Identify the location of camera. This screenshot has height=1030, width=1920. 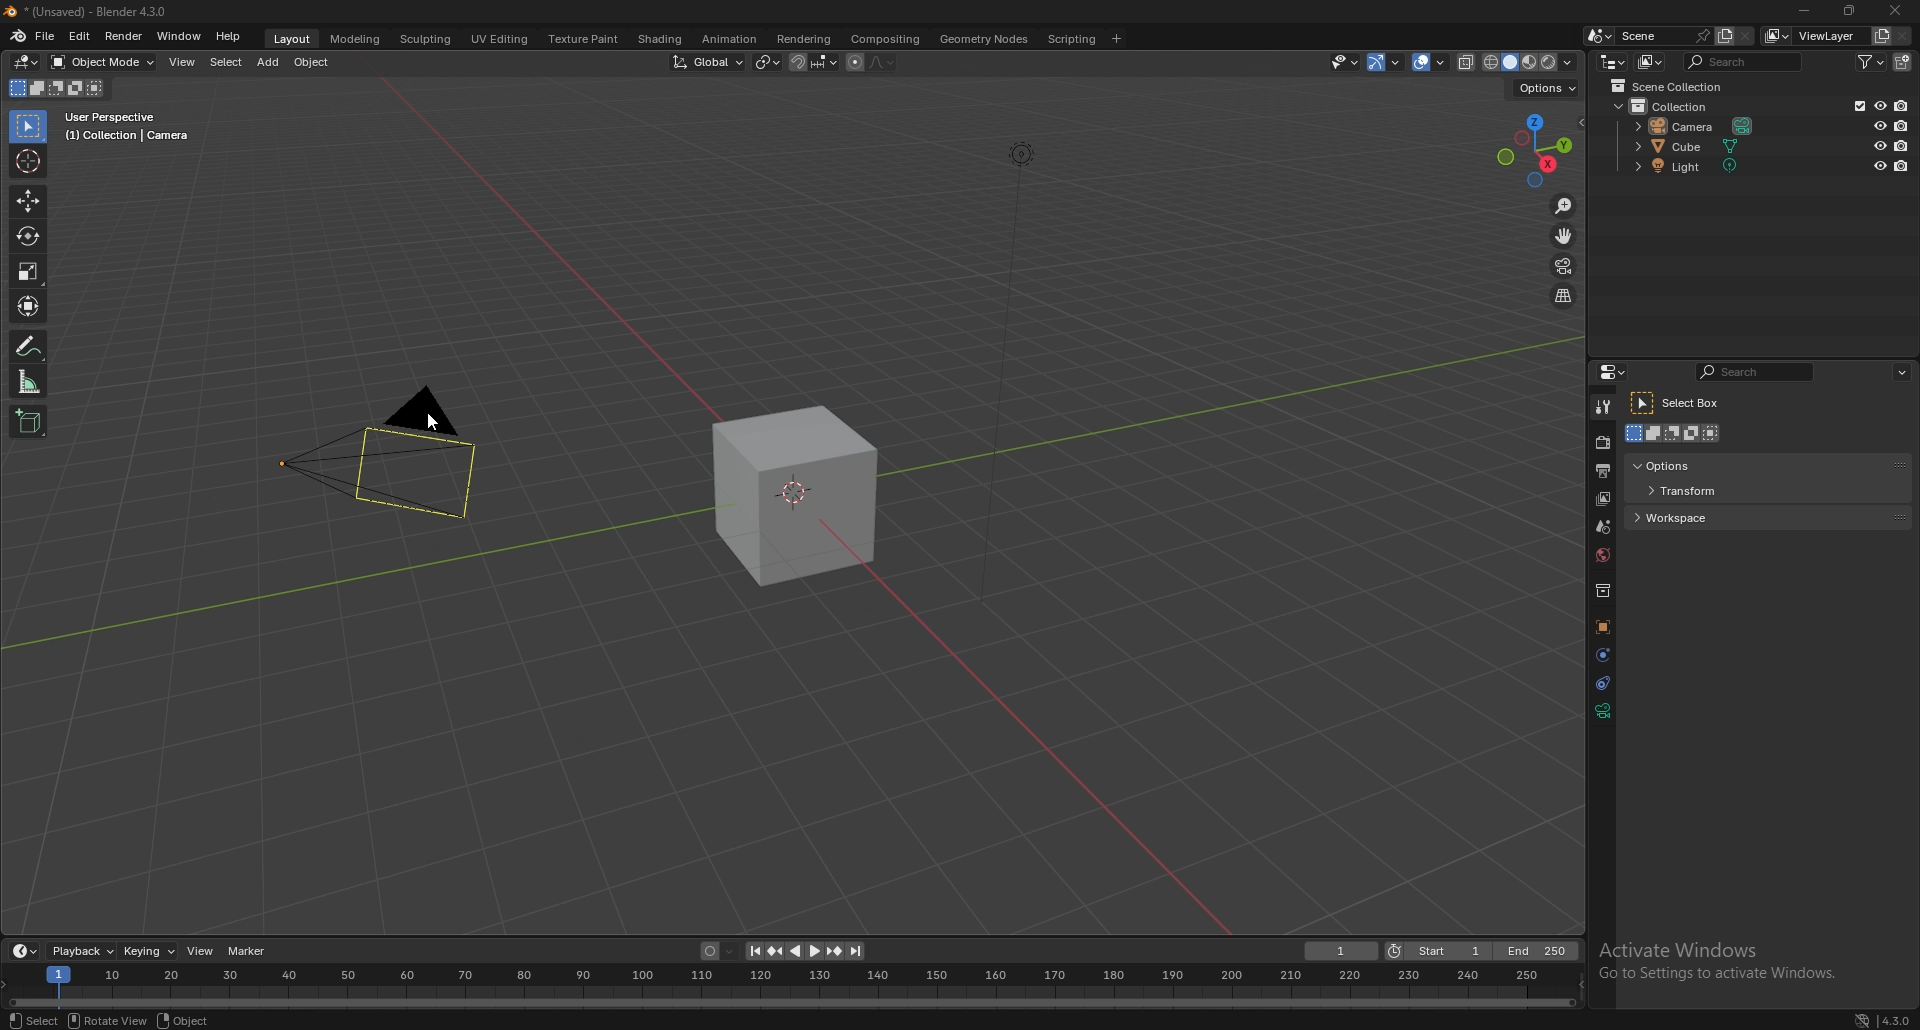
(1699, 125).